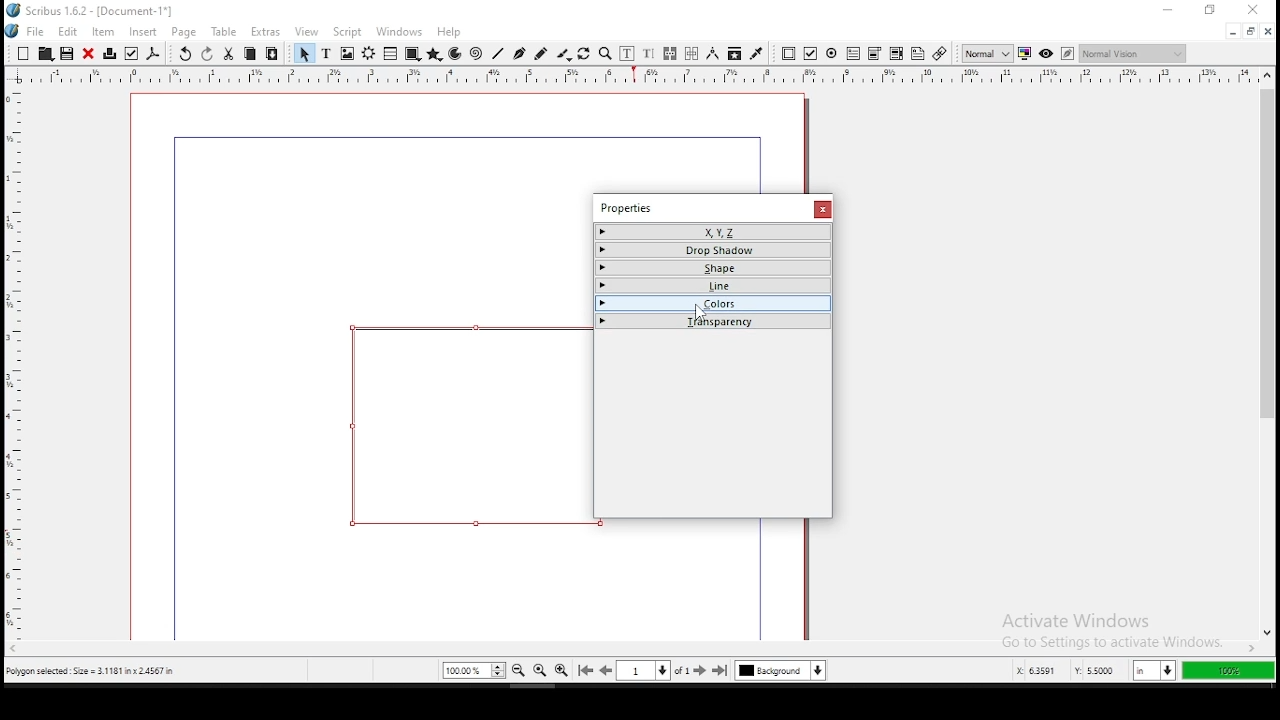 This screenshot has height=720, width=1280. Describe the element at coordinates (822, 209) in the screenshot. I see `close window` at that location.